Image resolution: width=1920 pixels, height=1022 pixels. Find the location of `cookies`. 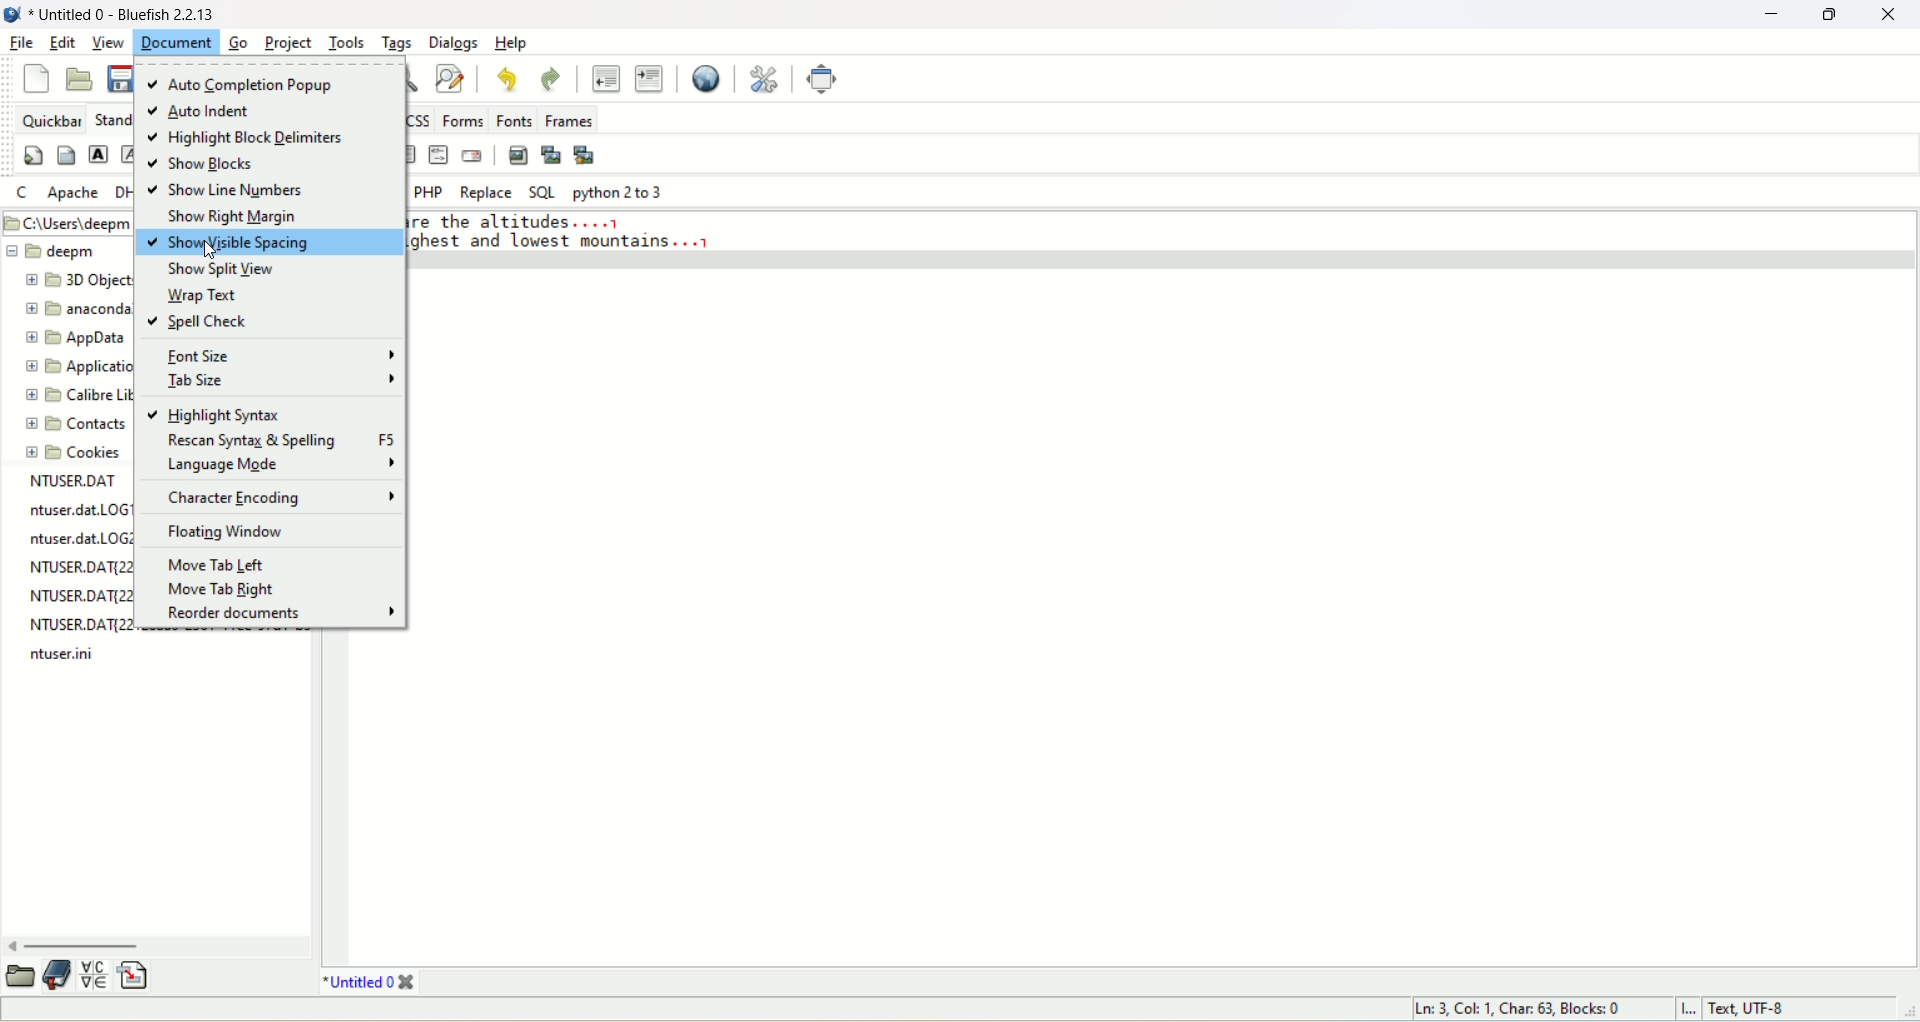

cookies is located at coordinates (75, 451).